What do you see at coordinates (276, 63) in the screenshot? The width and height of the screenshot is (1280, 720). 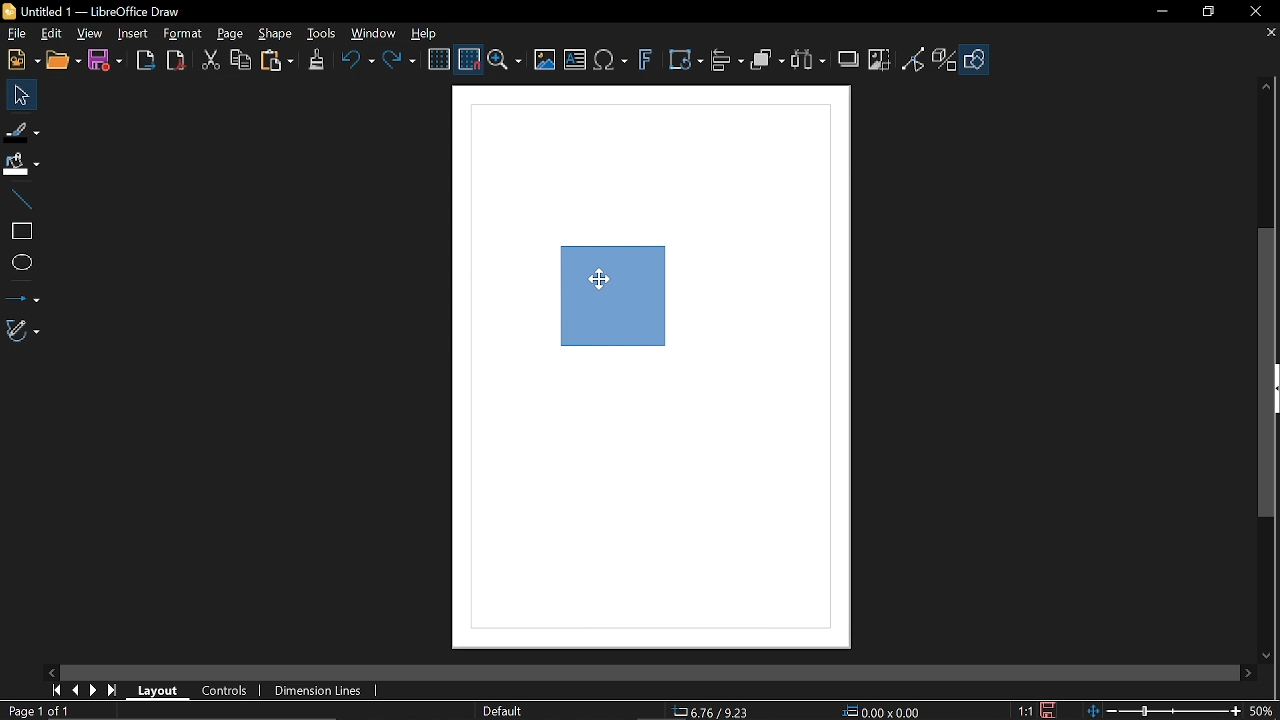 I see `Paste` at bounding box center [276, 63].